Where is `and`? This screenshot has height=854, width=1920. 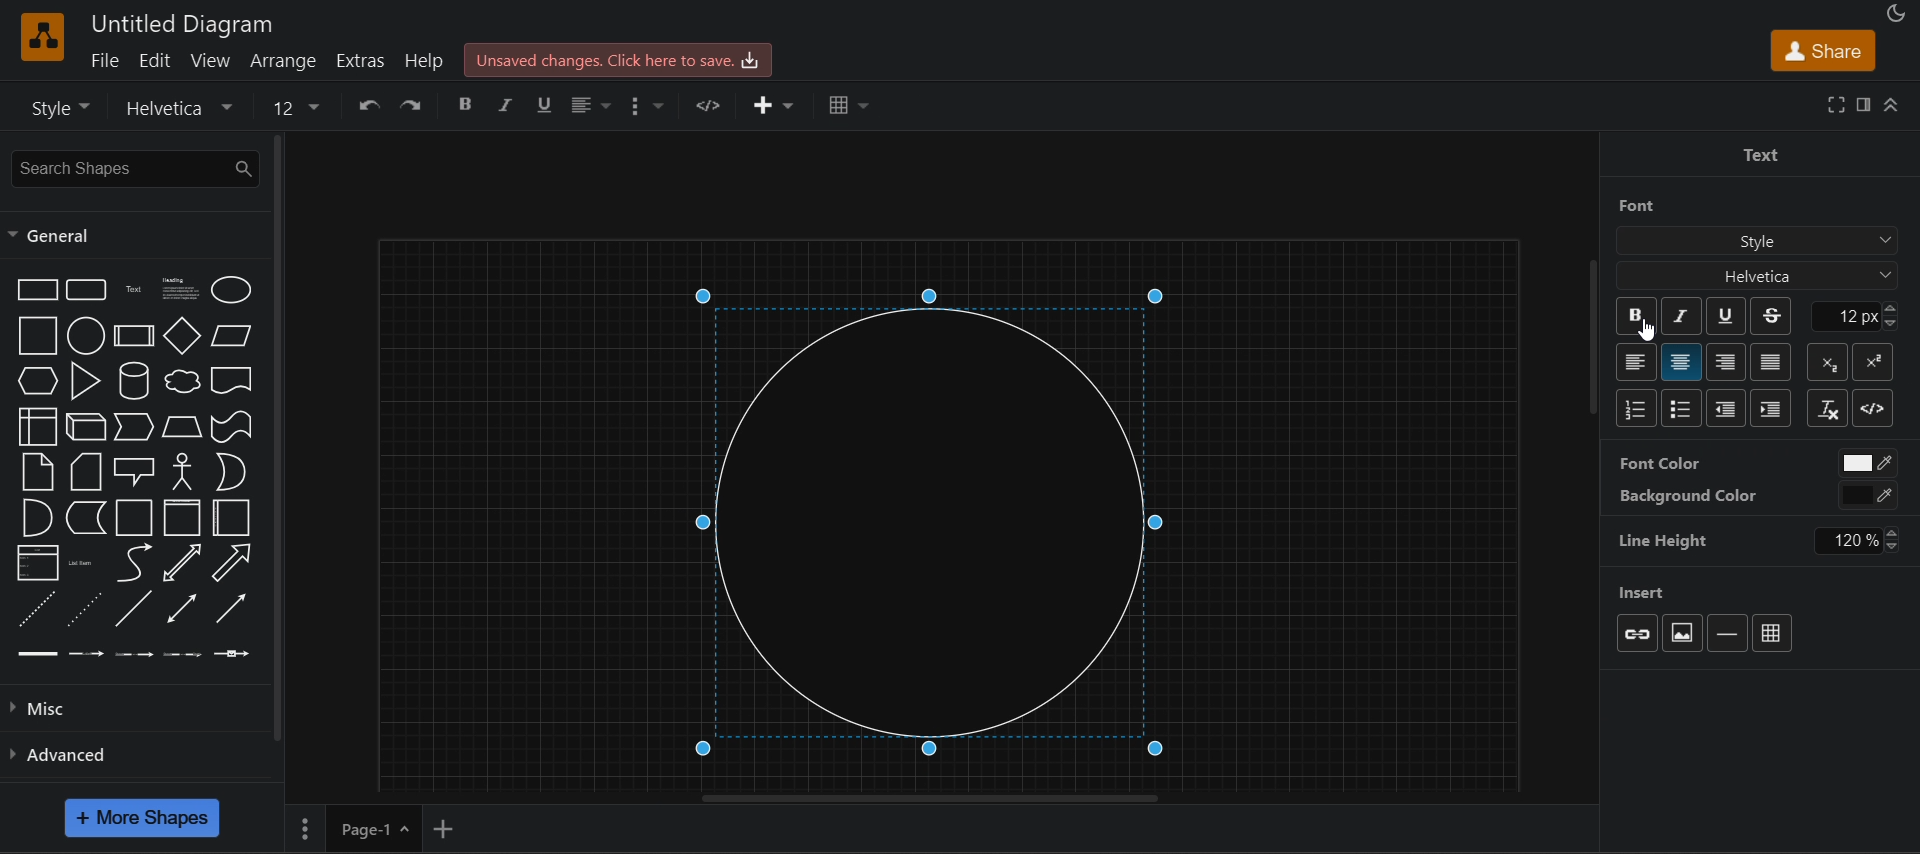 and is located at coordinates (36, 517).